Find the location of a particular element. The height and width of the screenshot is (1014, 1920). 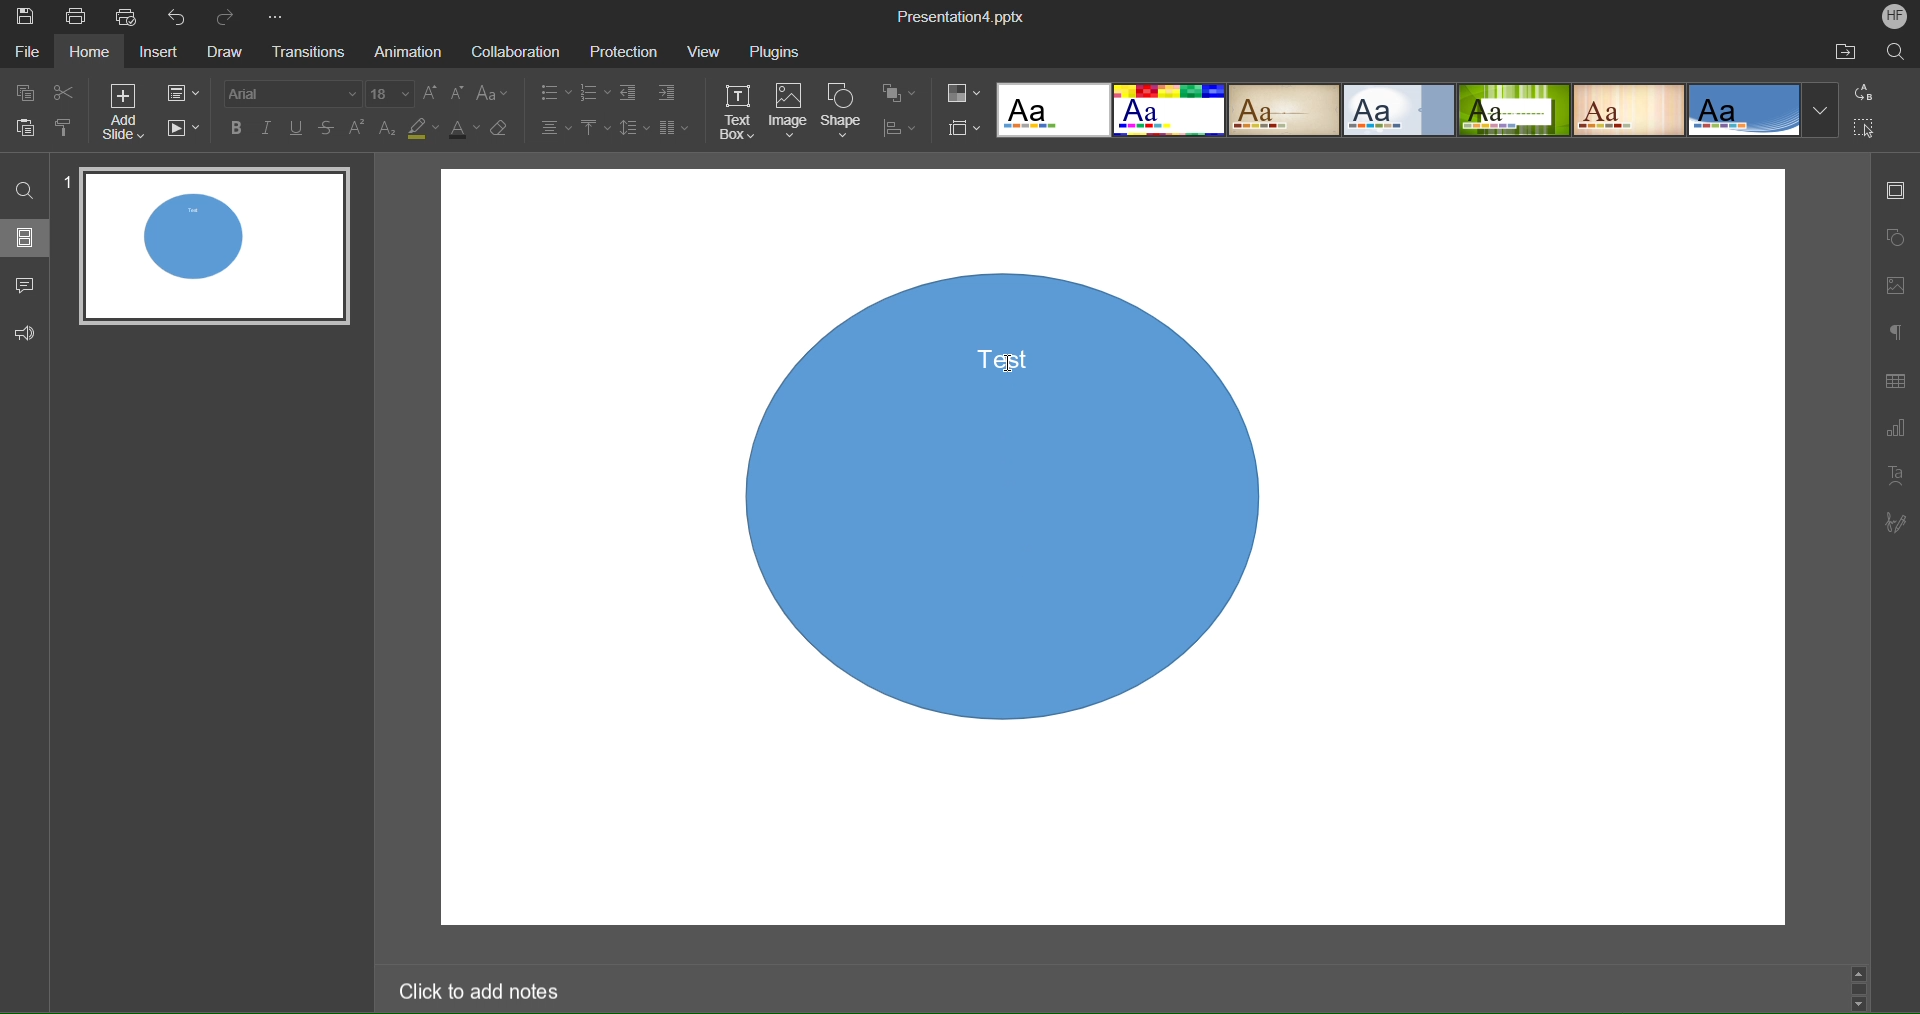

Slide 1 is located at coordinates (217, 249).